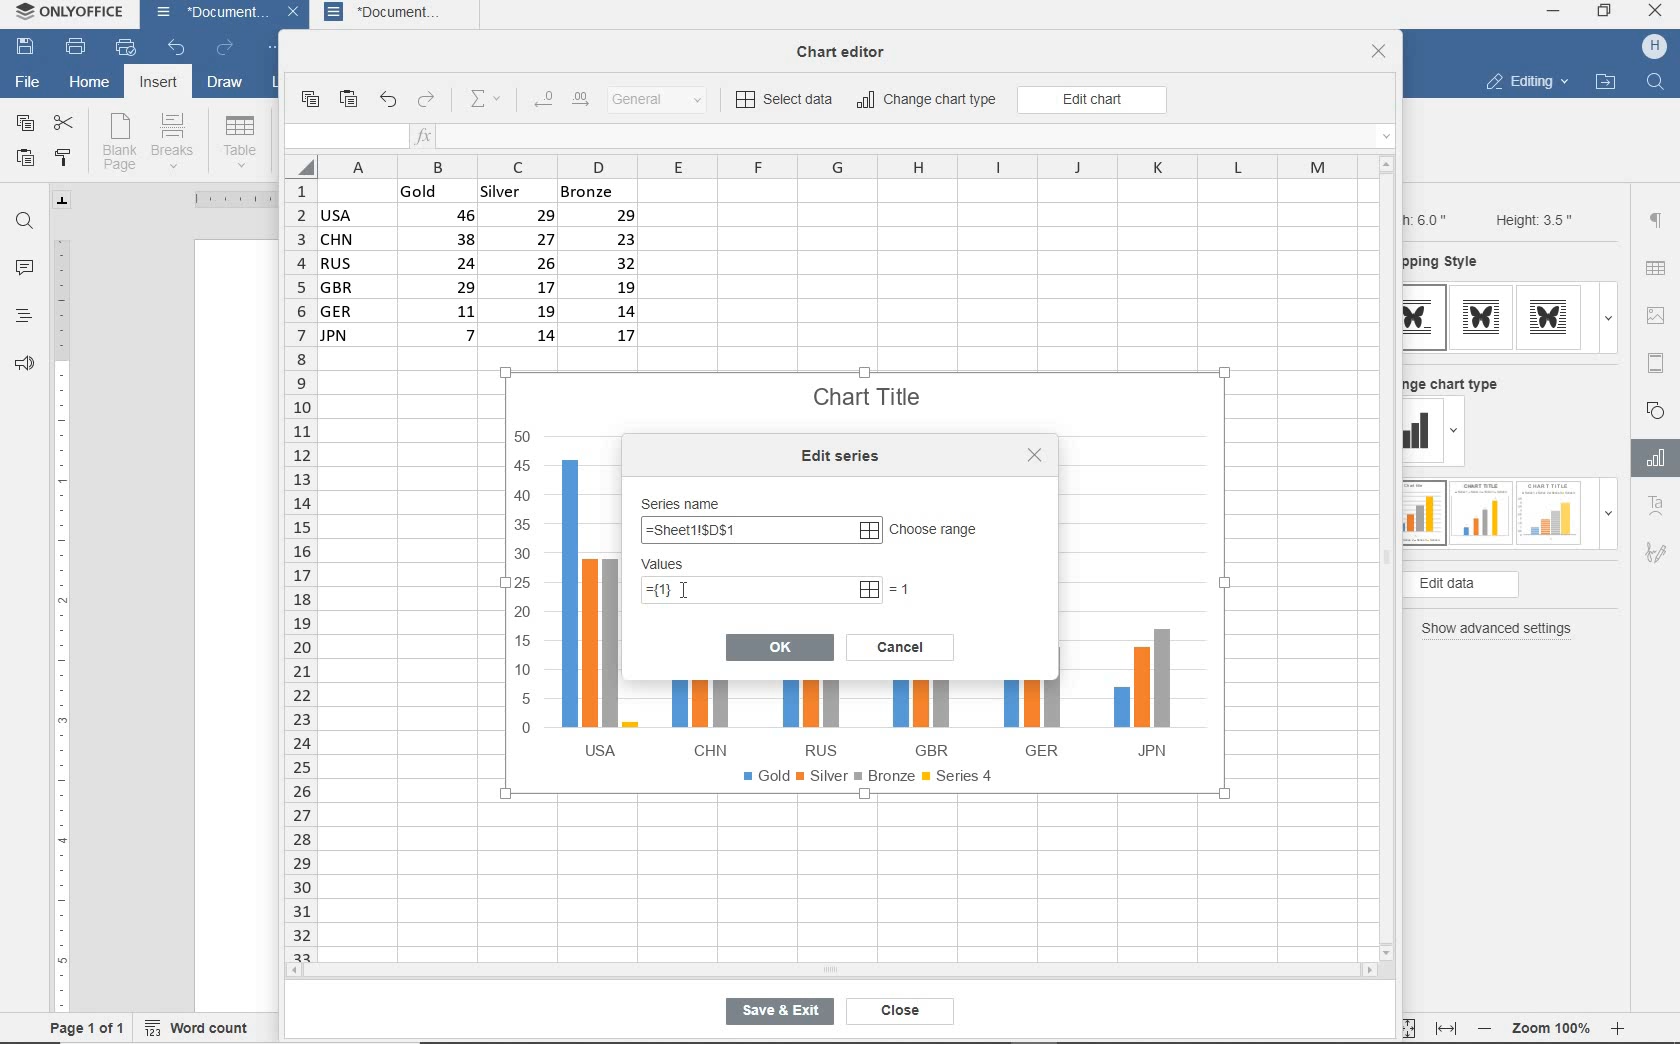 The height and width of the screenshot is (1044, 1680). What do you see at coordinates (65, 157) in the screenshot?
I see `copy style` at bounding box center [65, 157].